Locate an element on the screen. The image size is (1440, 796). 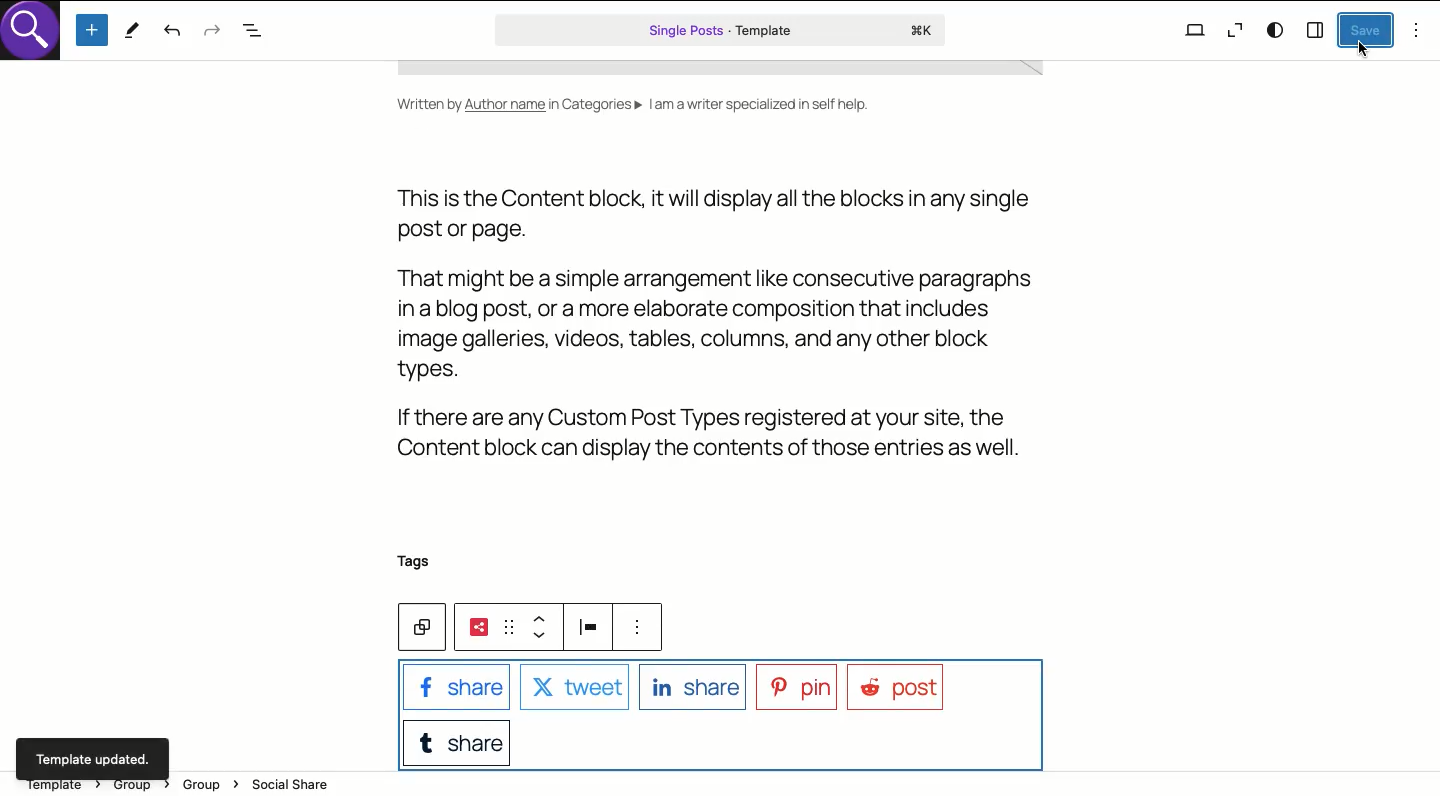
Redo is located at coordinates (213, 33).